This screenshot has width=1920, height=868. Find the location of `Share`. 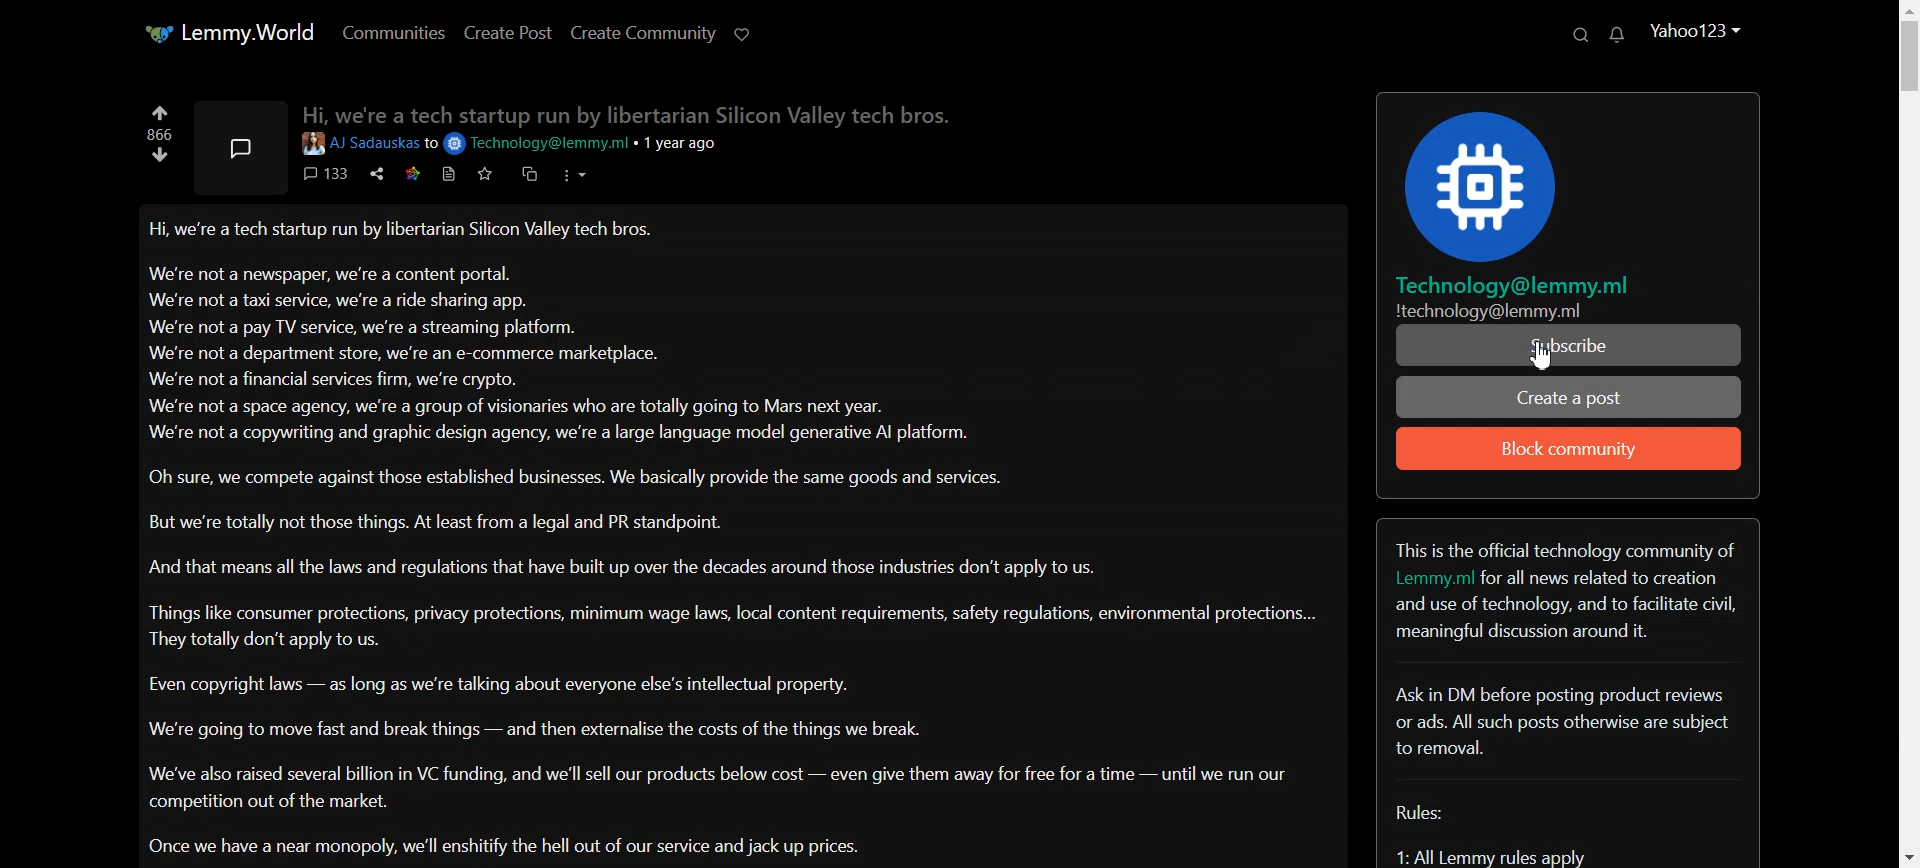

Share is located at coordinates (375, 173).